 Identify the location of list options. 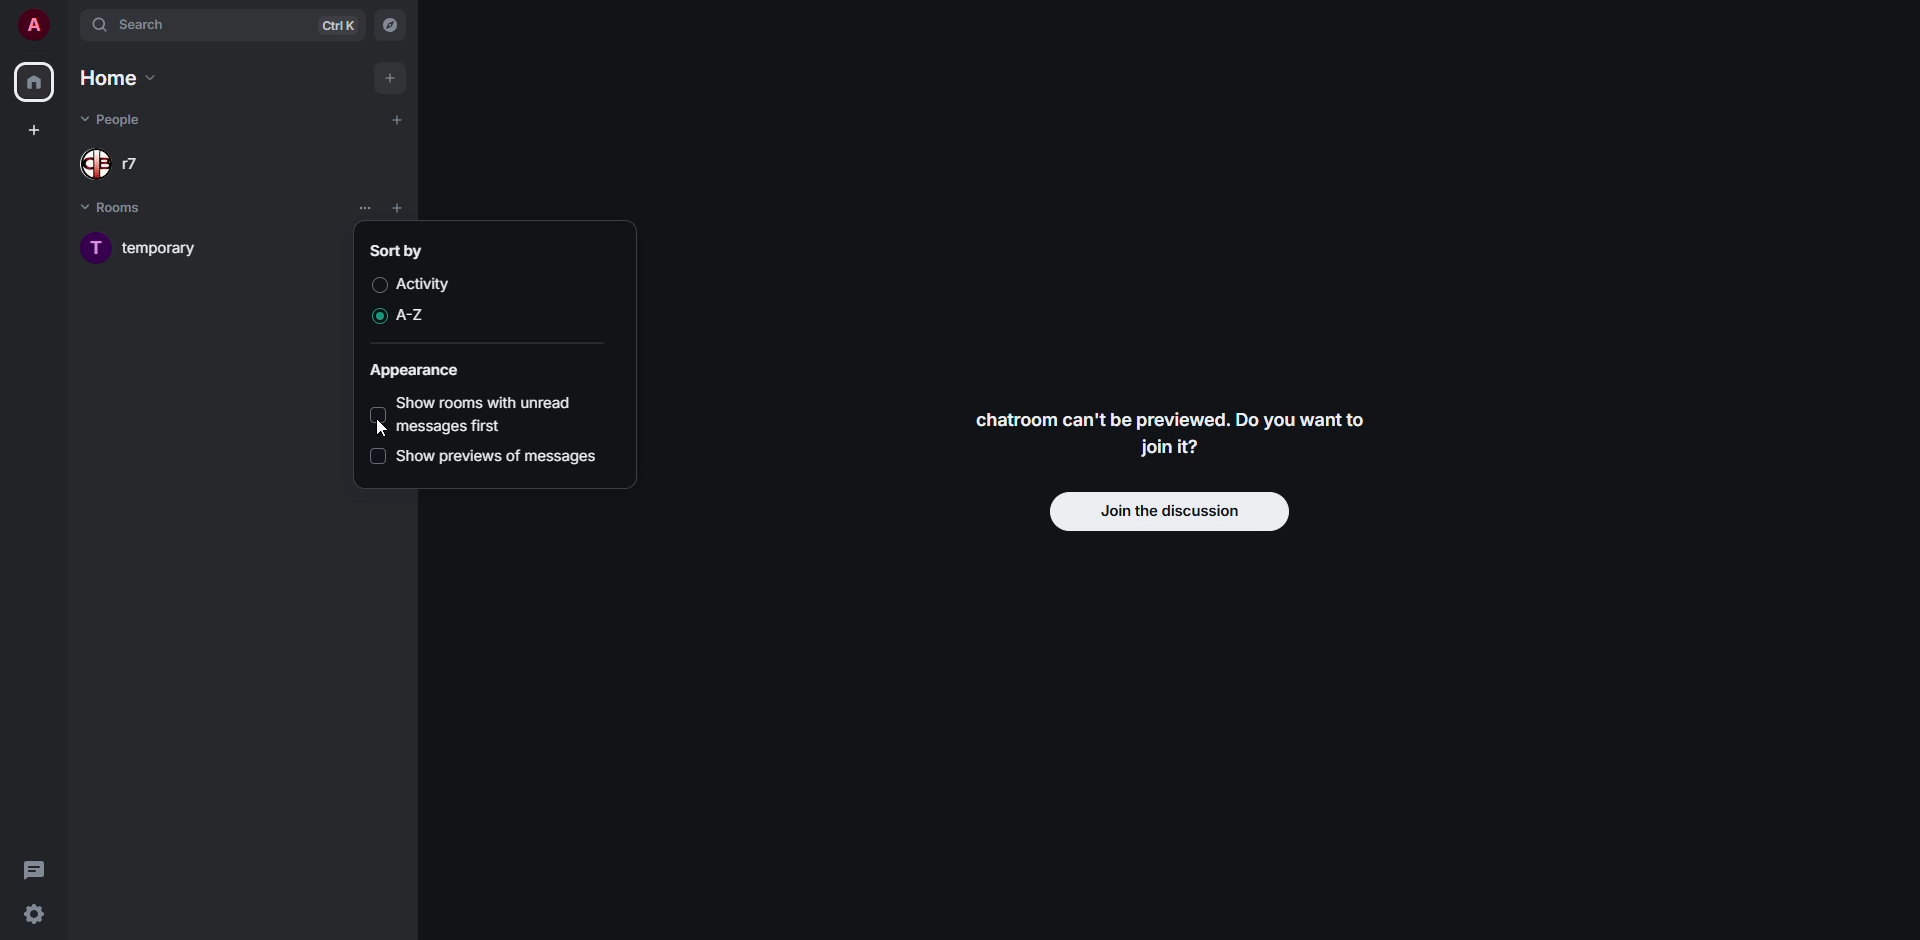
(364, 209).